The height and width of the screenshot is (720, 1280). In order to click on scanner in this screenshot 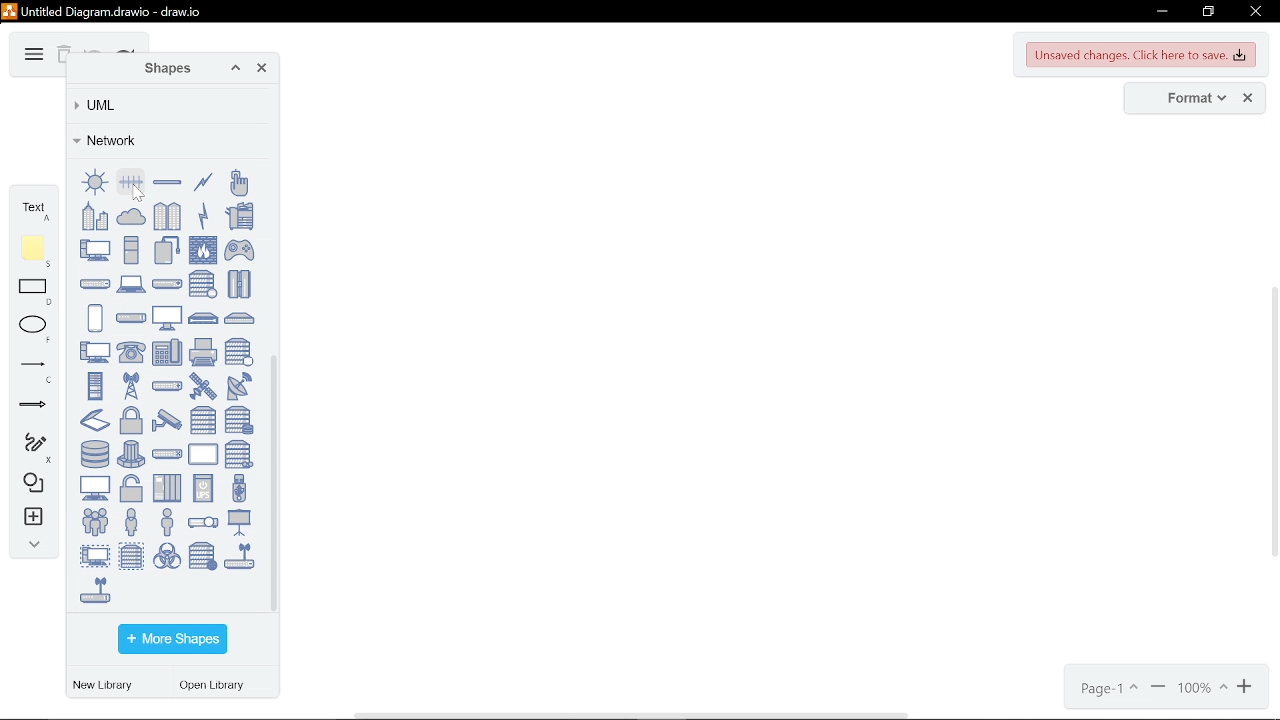, I will do `click(95, 420)`.